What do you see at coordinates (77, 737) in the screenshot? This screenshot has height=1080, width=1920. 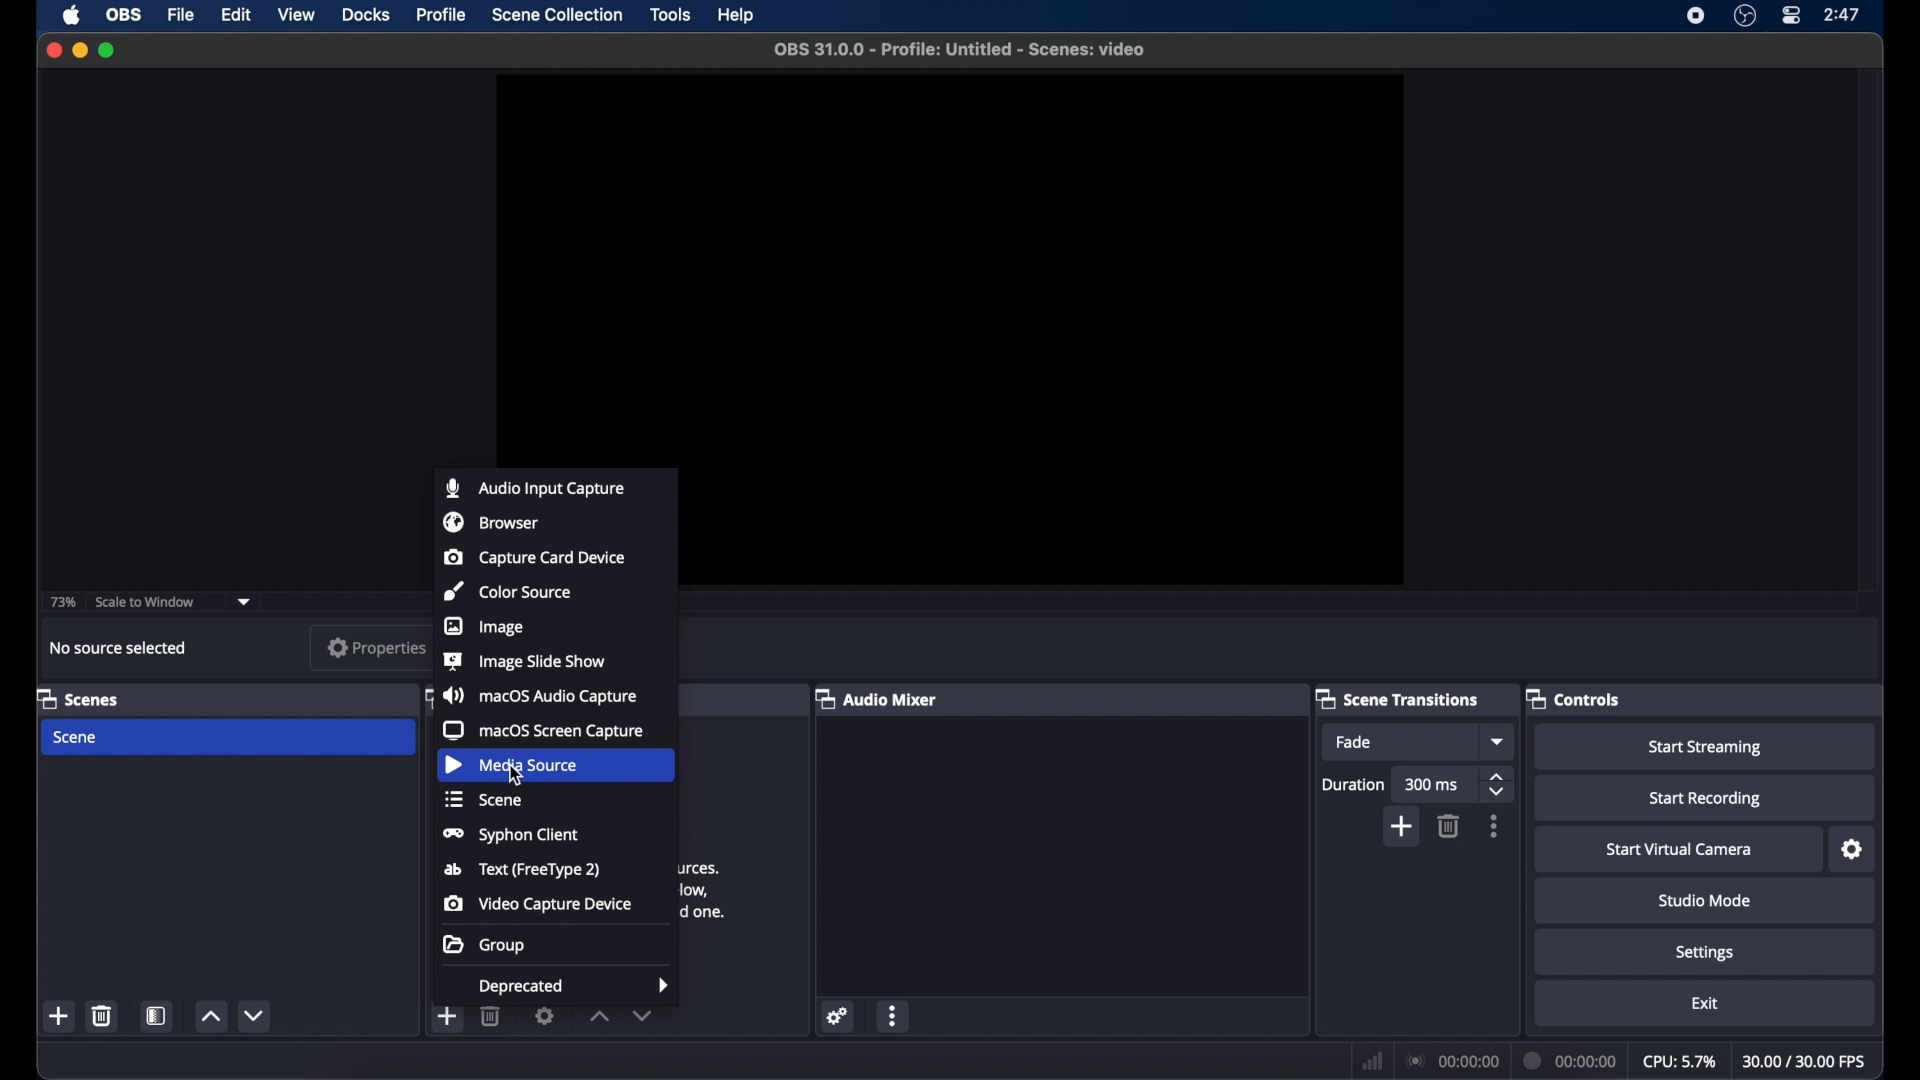 I see `scene` at bounding box center [77, 737].